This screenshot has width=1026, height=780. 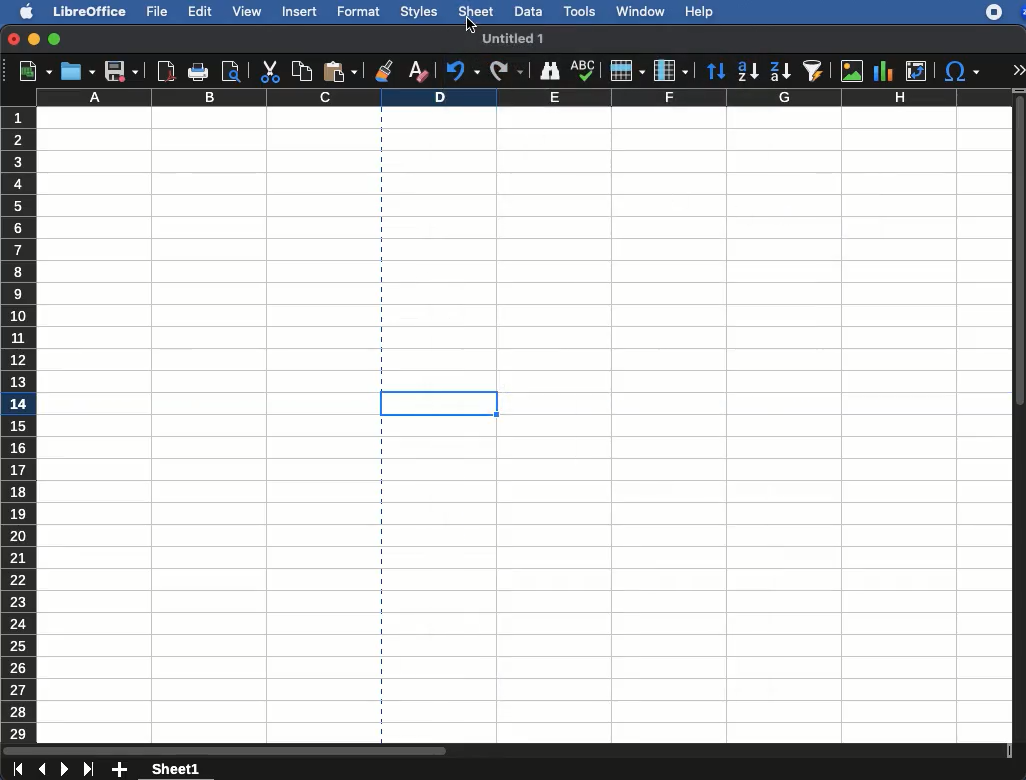 I want to click on column, so click(x=524, y=98).